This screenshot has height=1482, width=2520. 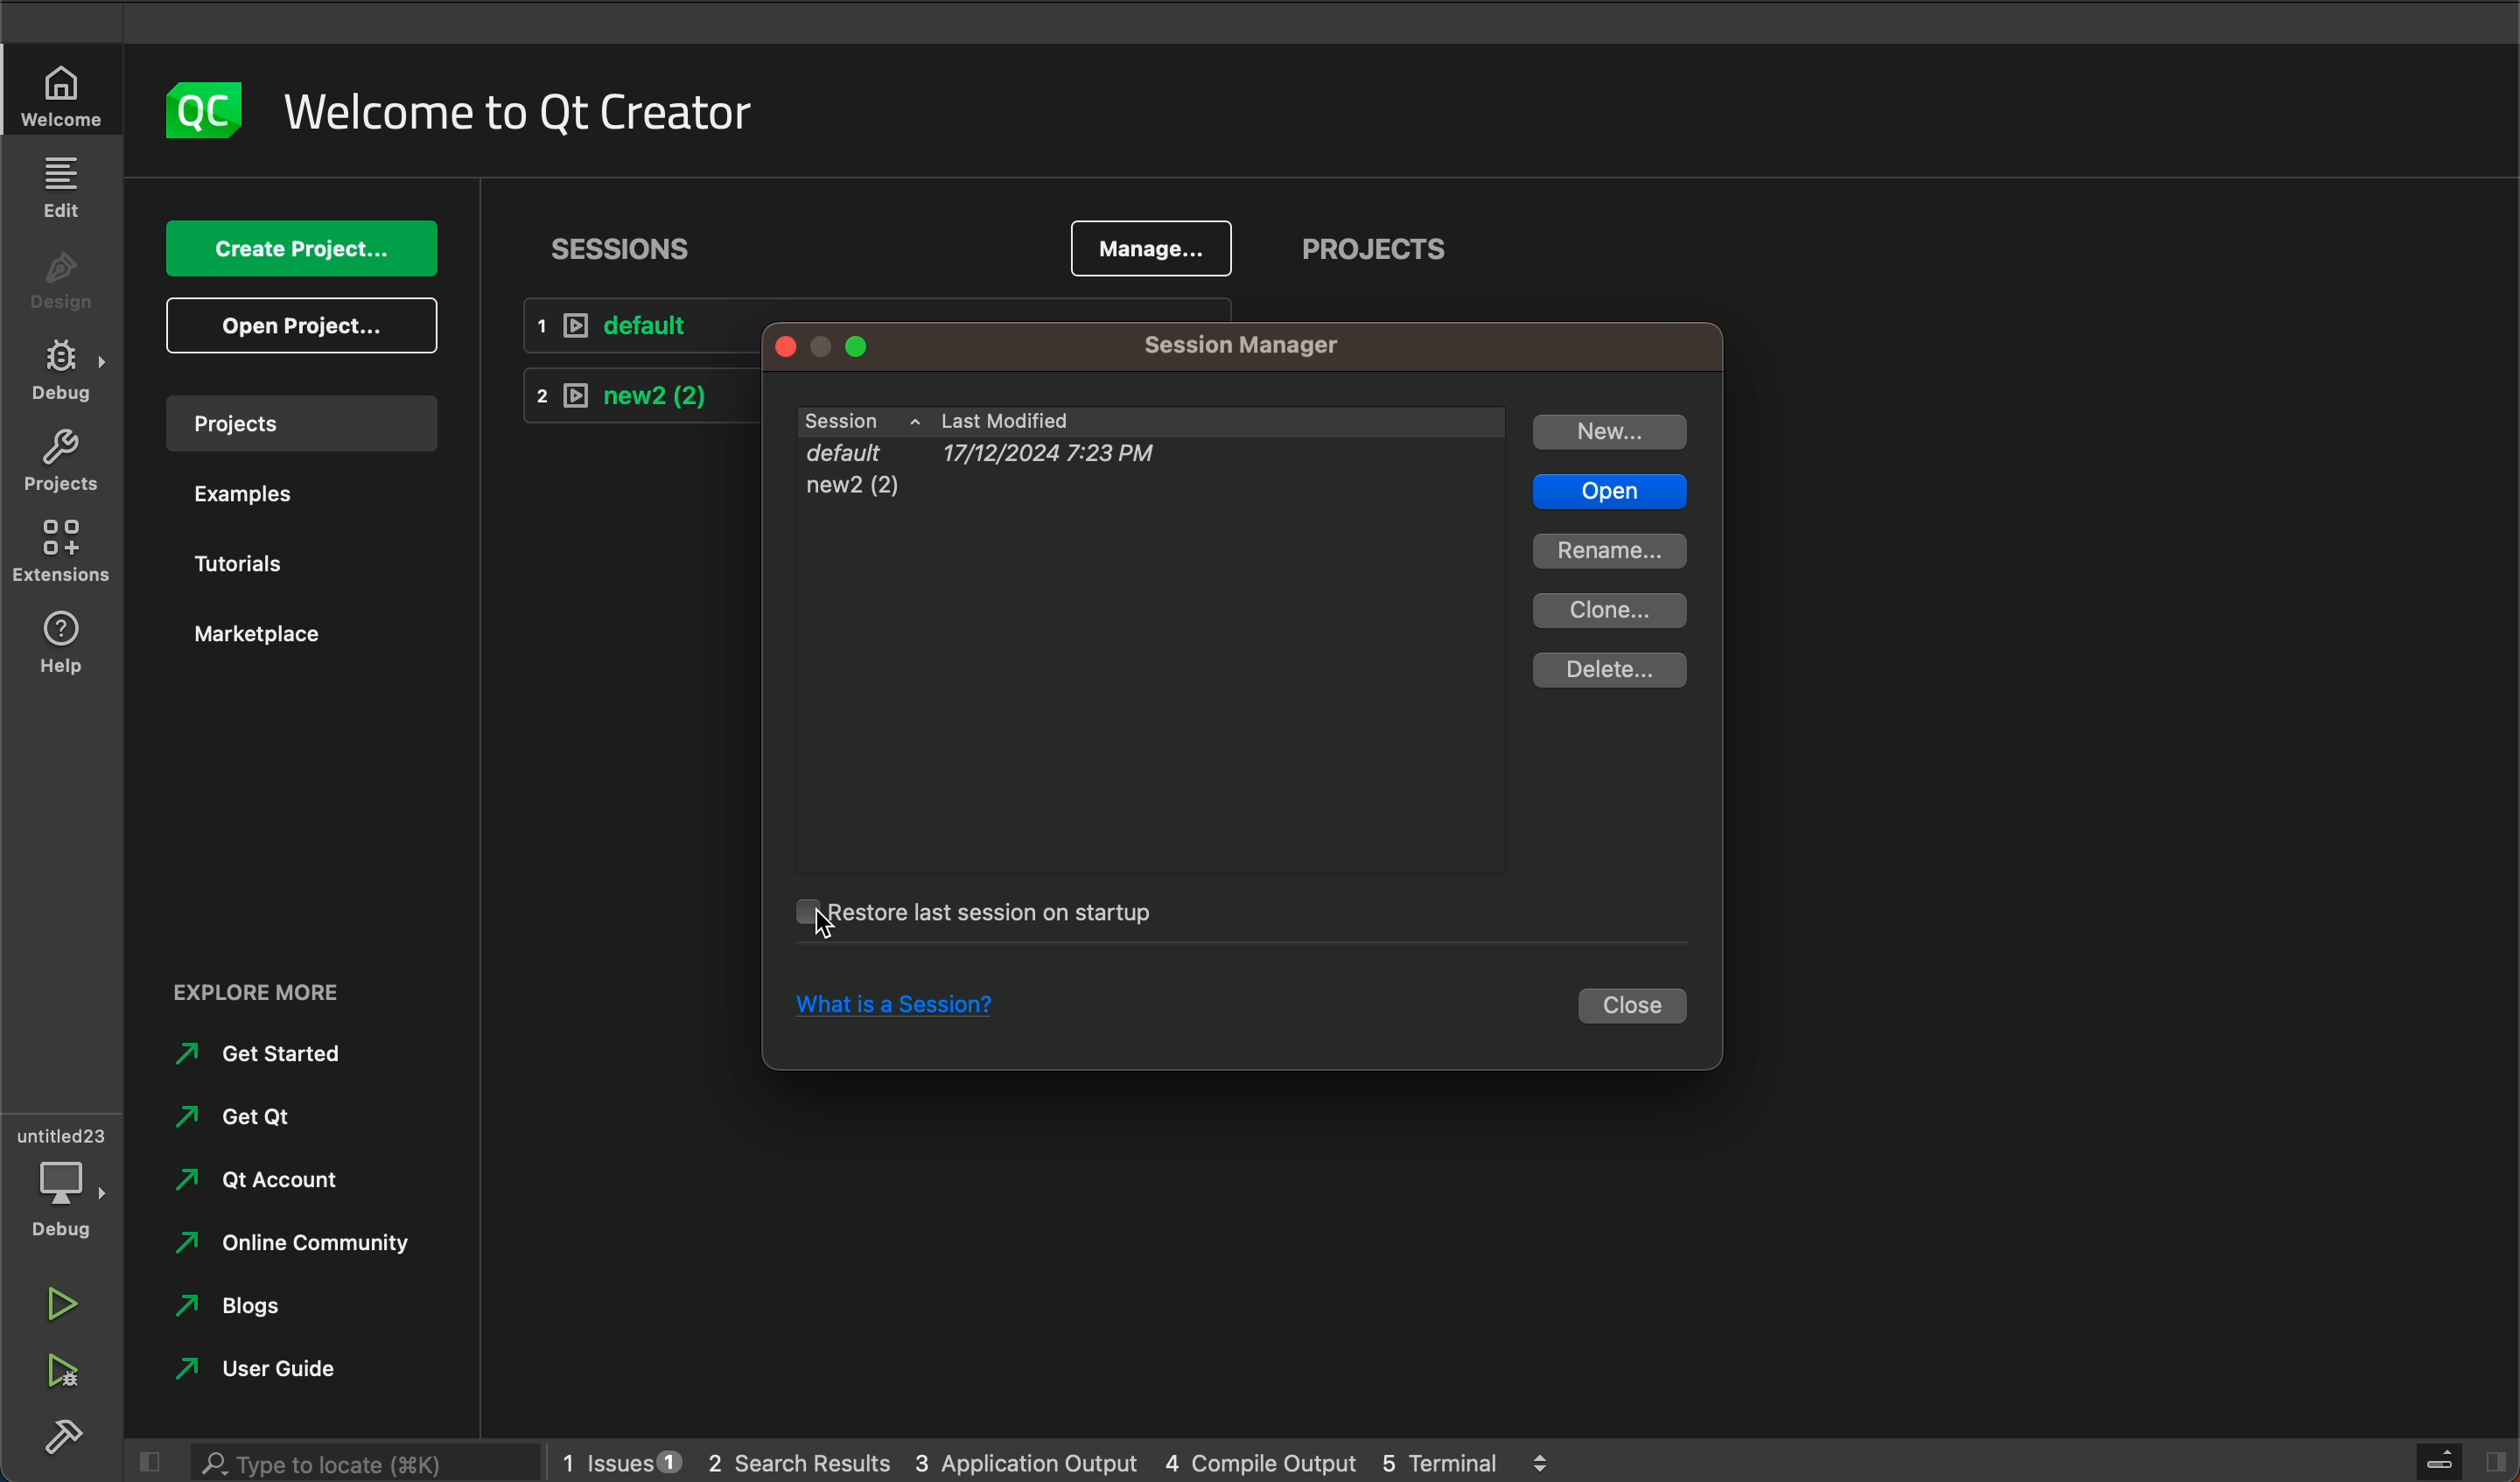 What do you see at coordinates (2452, 1460) in the screenshot?
I see `close slide bar` at bounding box center [2452, 1460].